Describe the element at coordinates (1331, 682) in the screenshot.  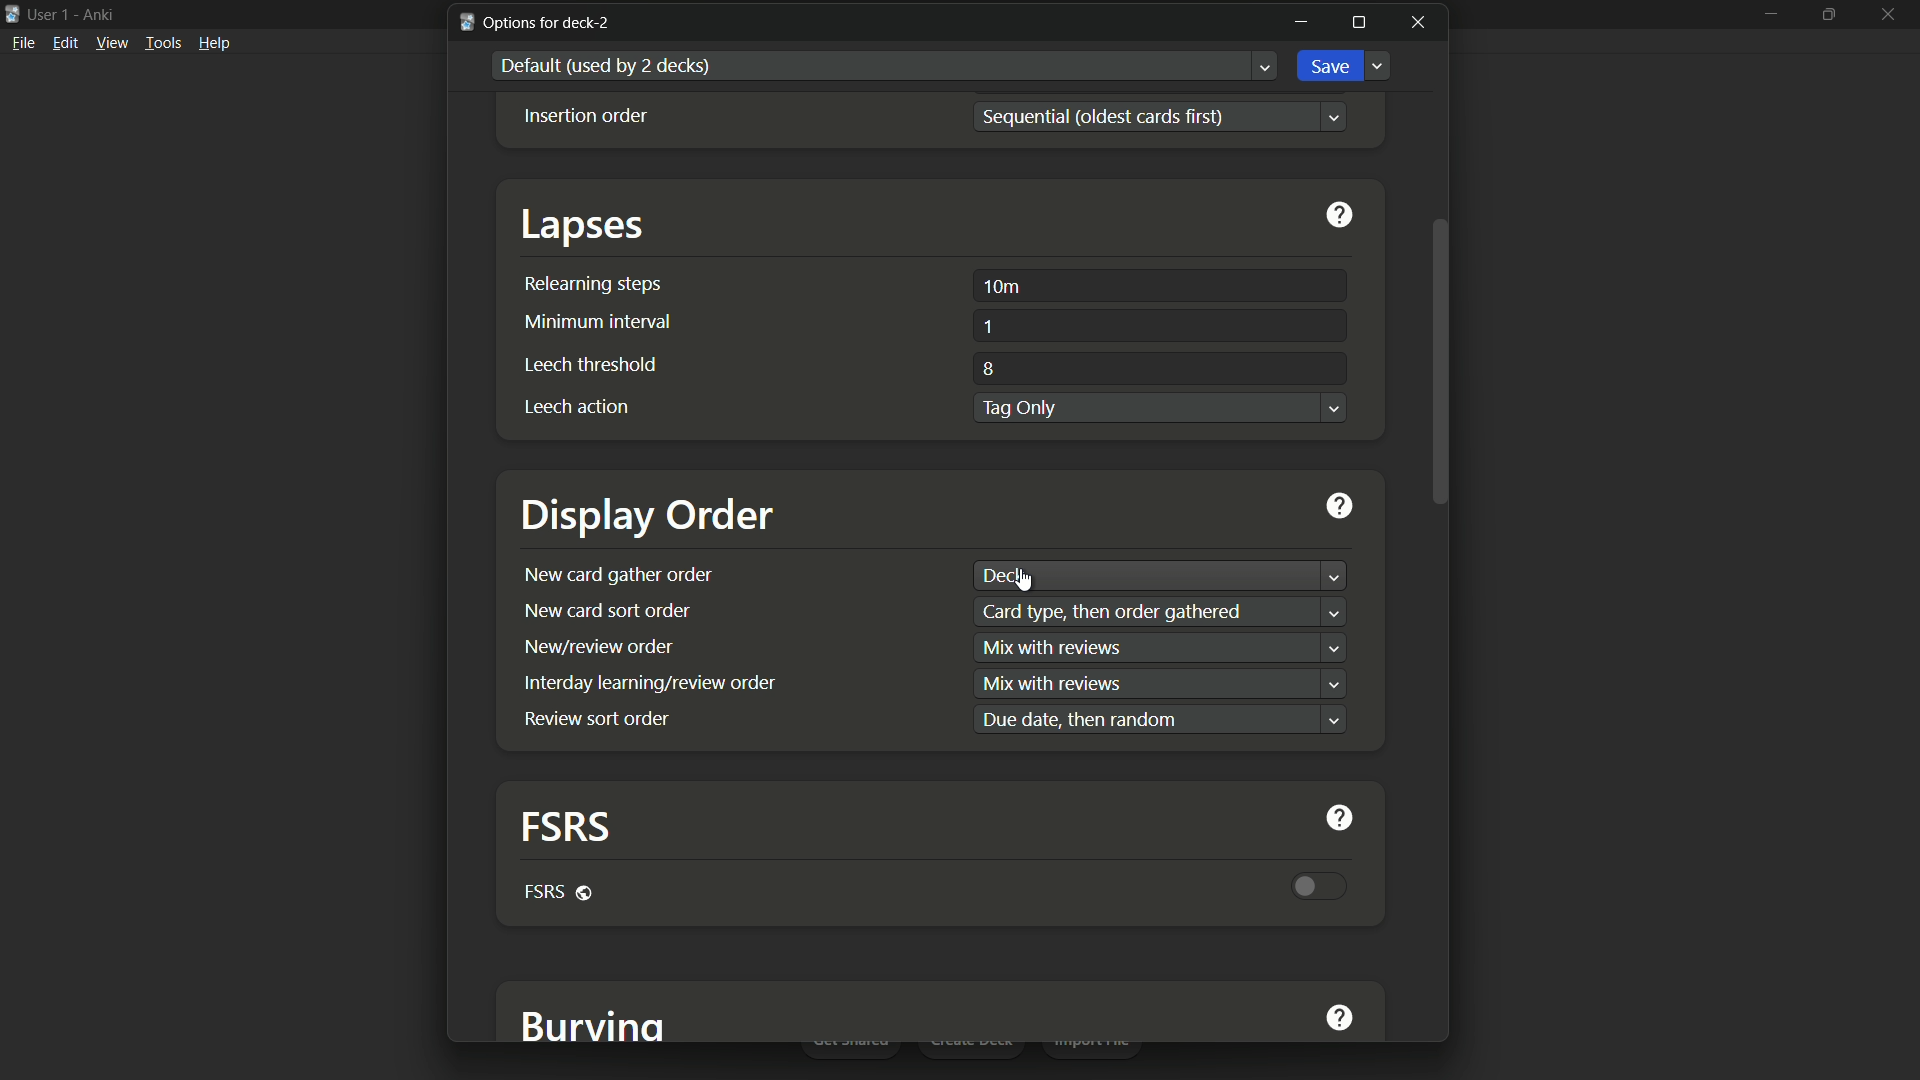
I see `dropdown` at that location.